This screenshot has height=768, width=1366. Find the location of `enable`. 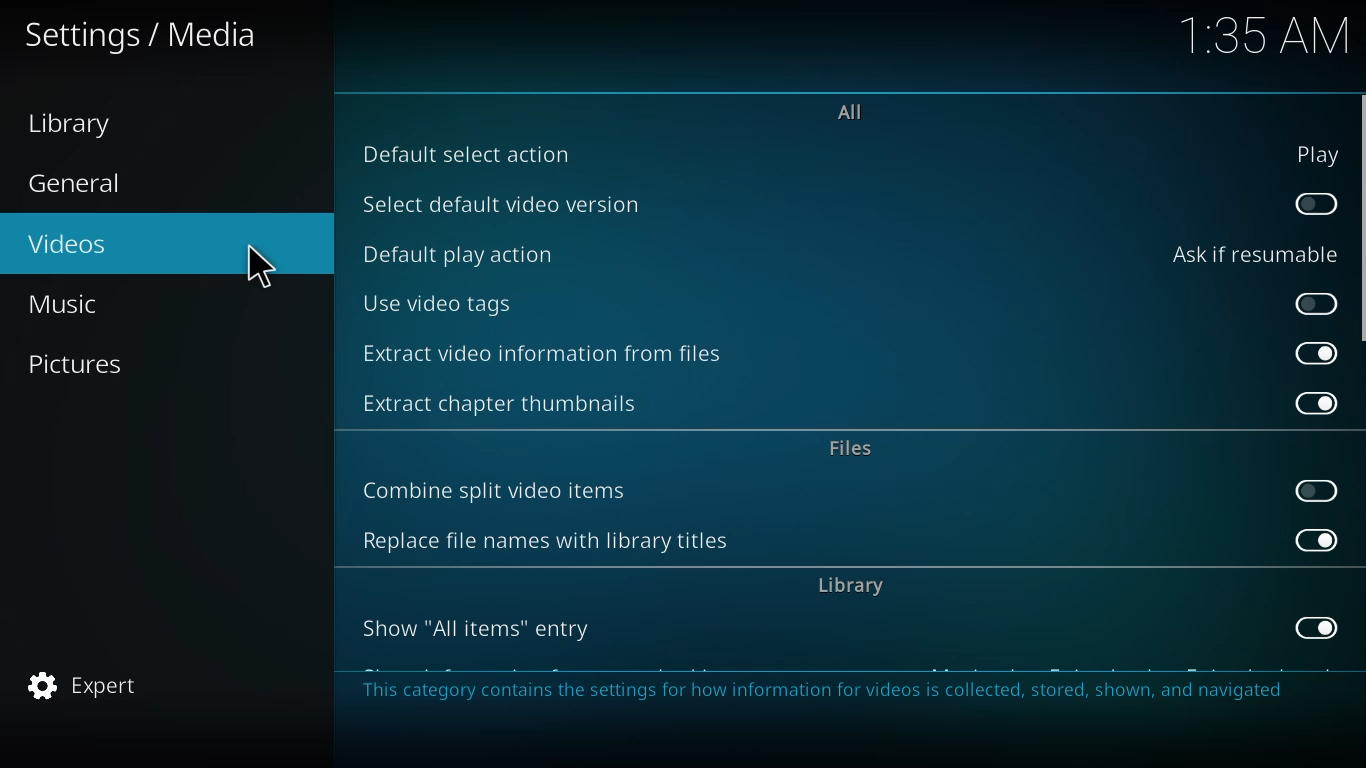

enable is located at coordinates (1316, 306).